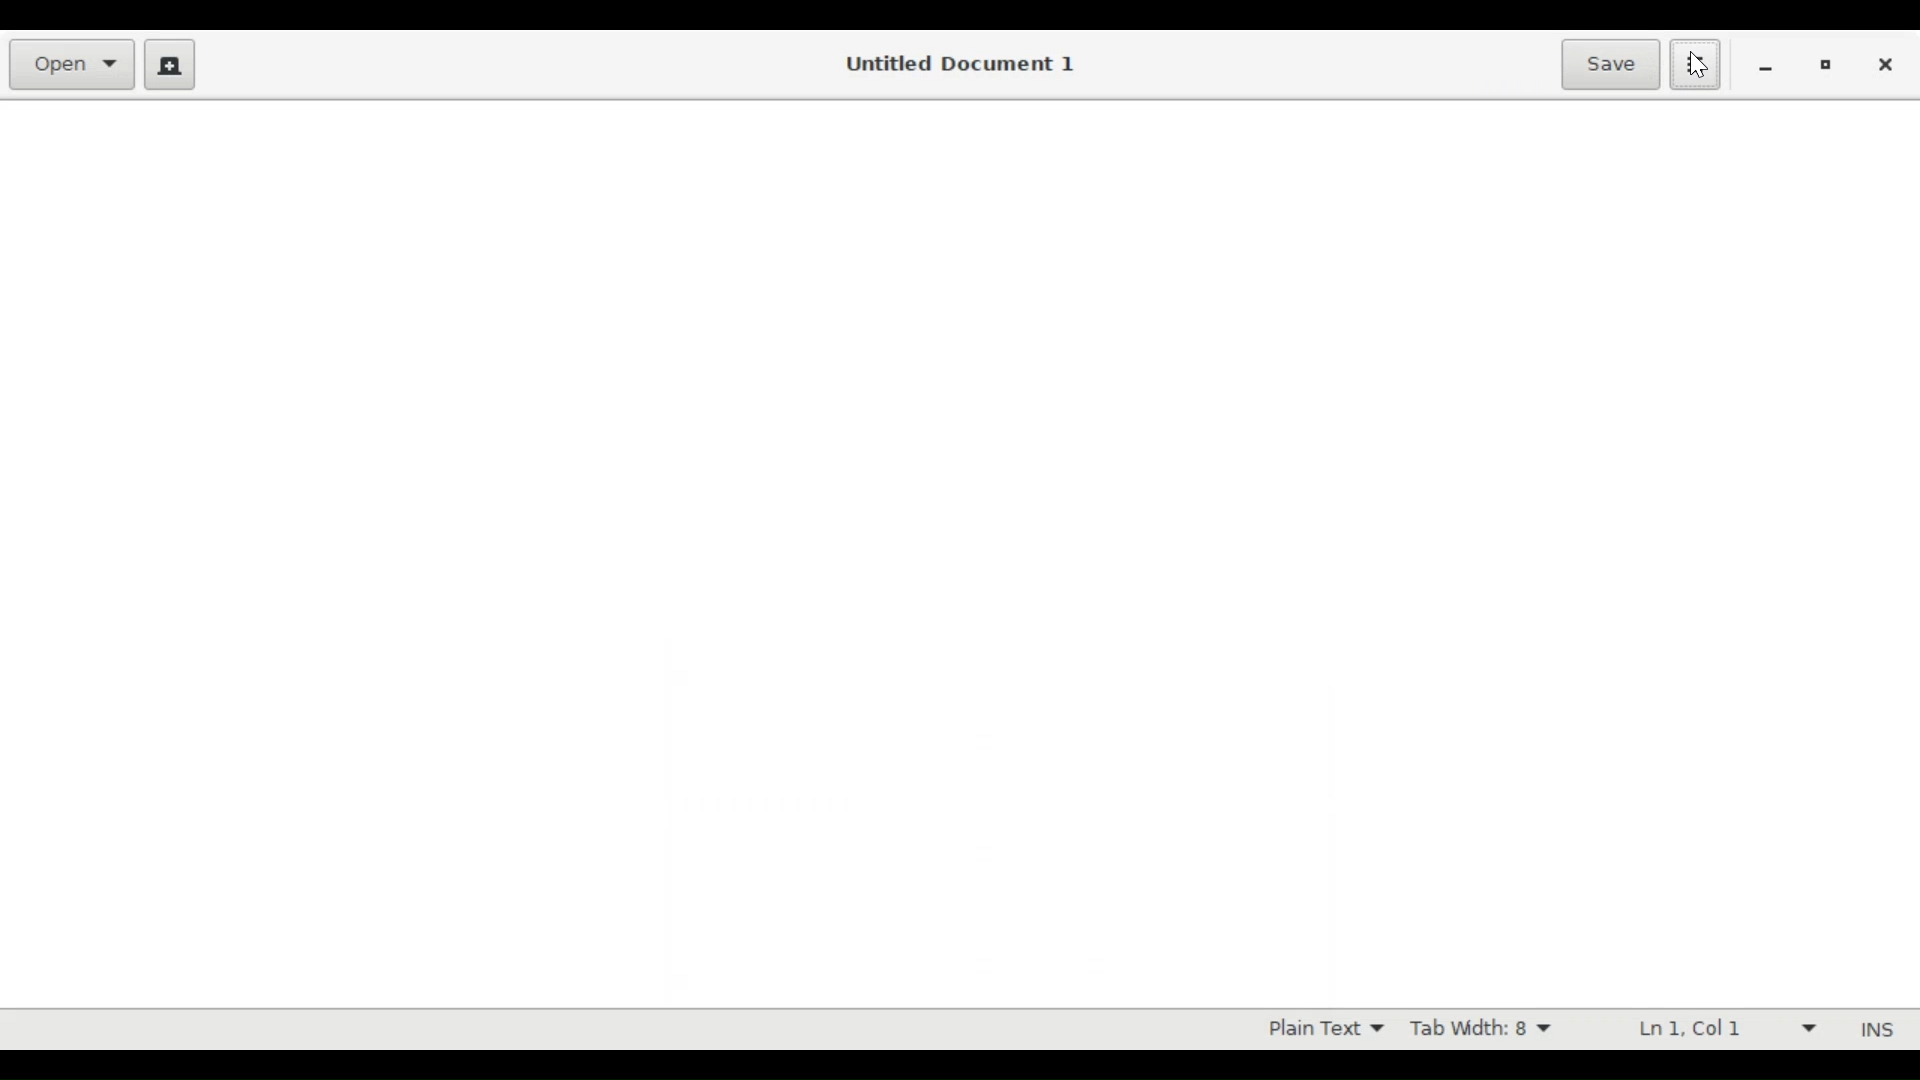 The image size is (1920, 1080). I want to click on Untitled Document 1, so click(960, 64).